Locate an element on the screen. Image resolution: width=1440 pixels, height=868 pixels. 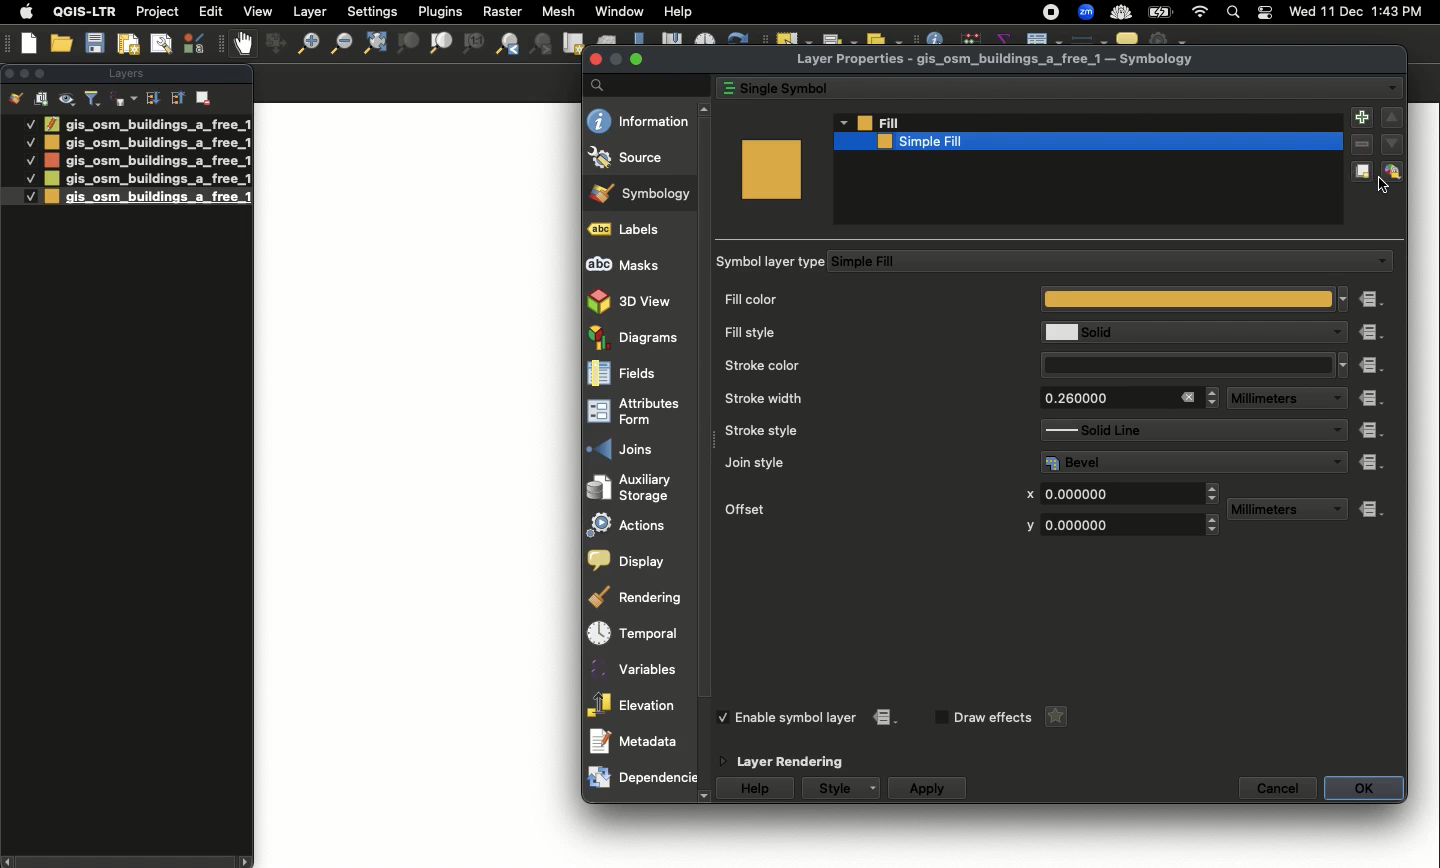
Solid is located at coordinates (1177, 332).